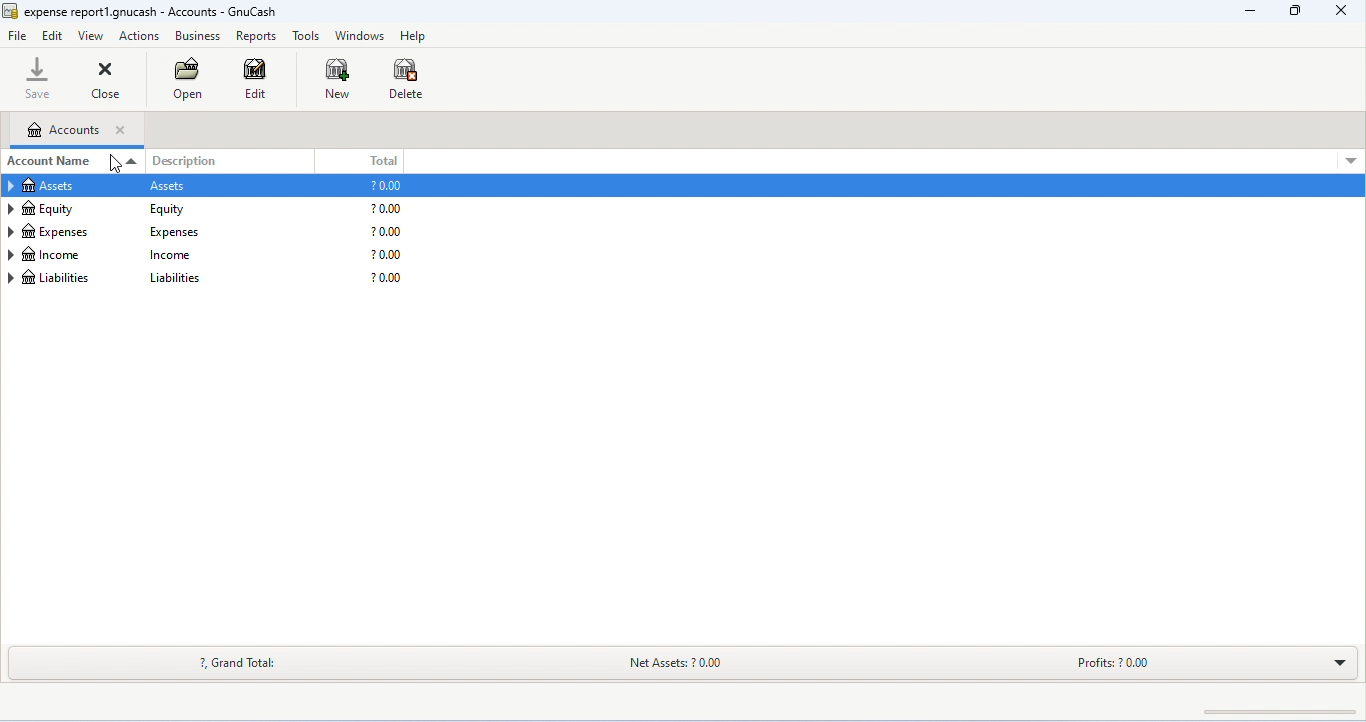  What do you see at coordinates (359, 35) in the screenshot?
I see `windows` at bounding box center [359, 35].